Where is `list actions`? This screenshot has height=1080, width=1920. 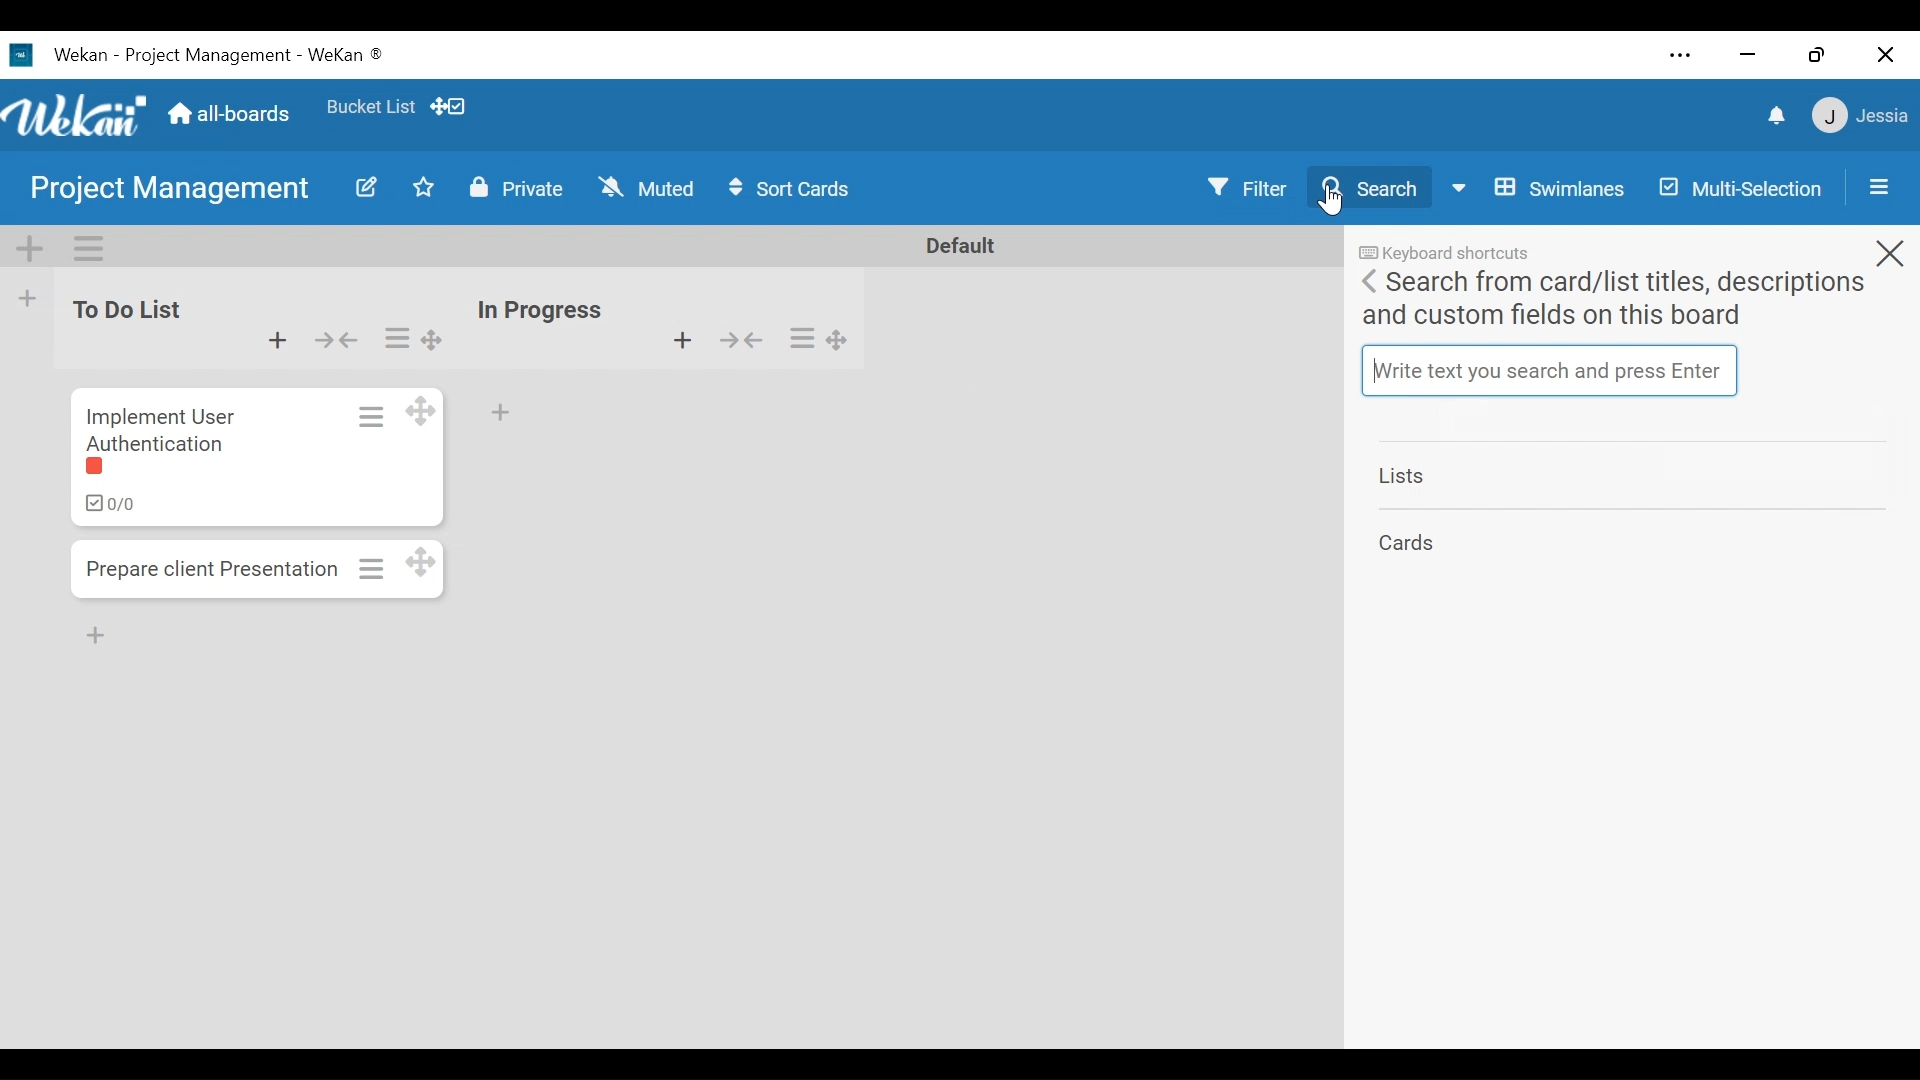
list actions is located at coordinates (397, 339).